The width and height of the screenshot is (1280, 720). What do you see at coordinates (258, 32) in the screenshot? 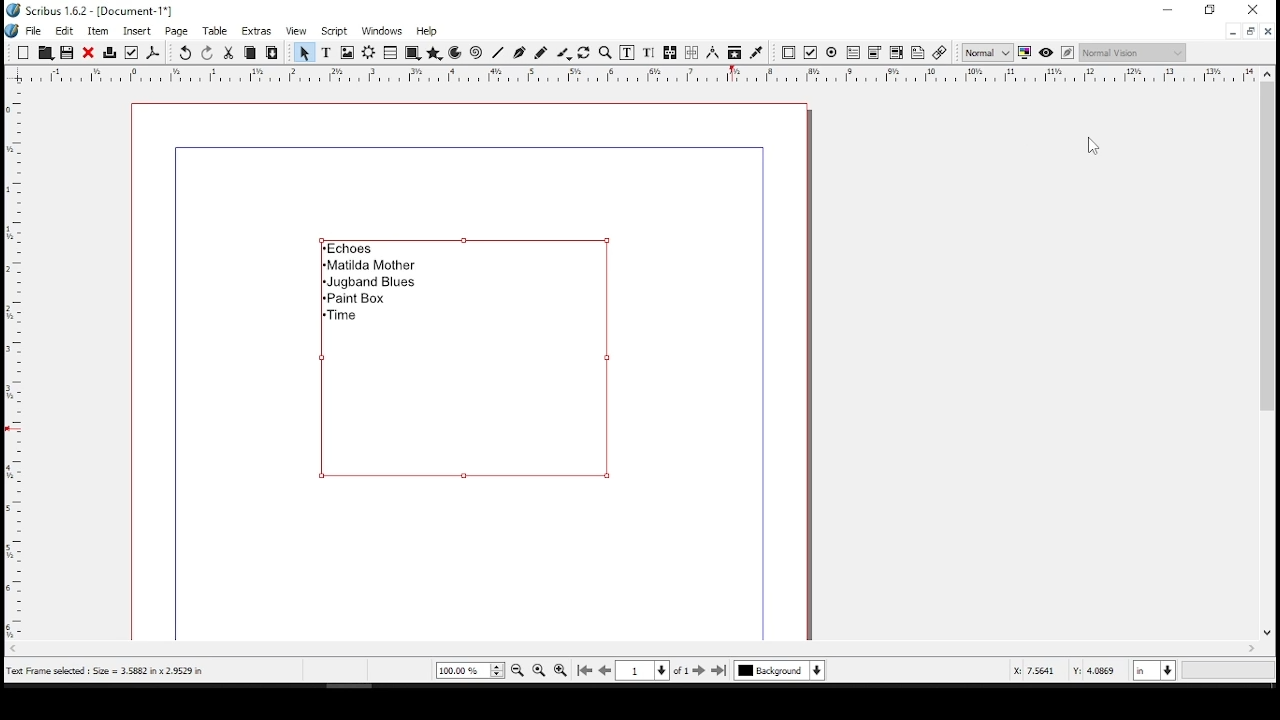
I see `extras` at bounding box center [258, 32].